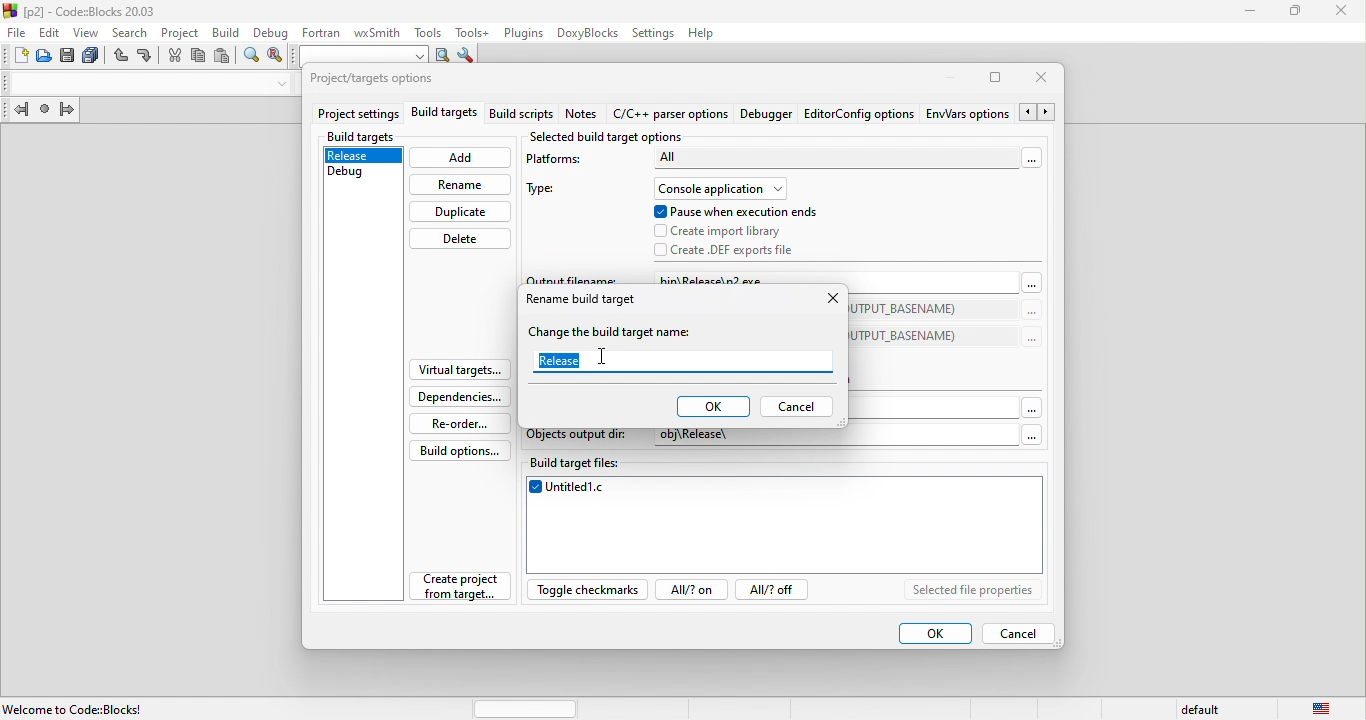  I want to click on default, so click(1204, 707).